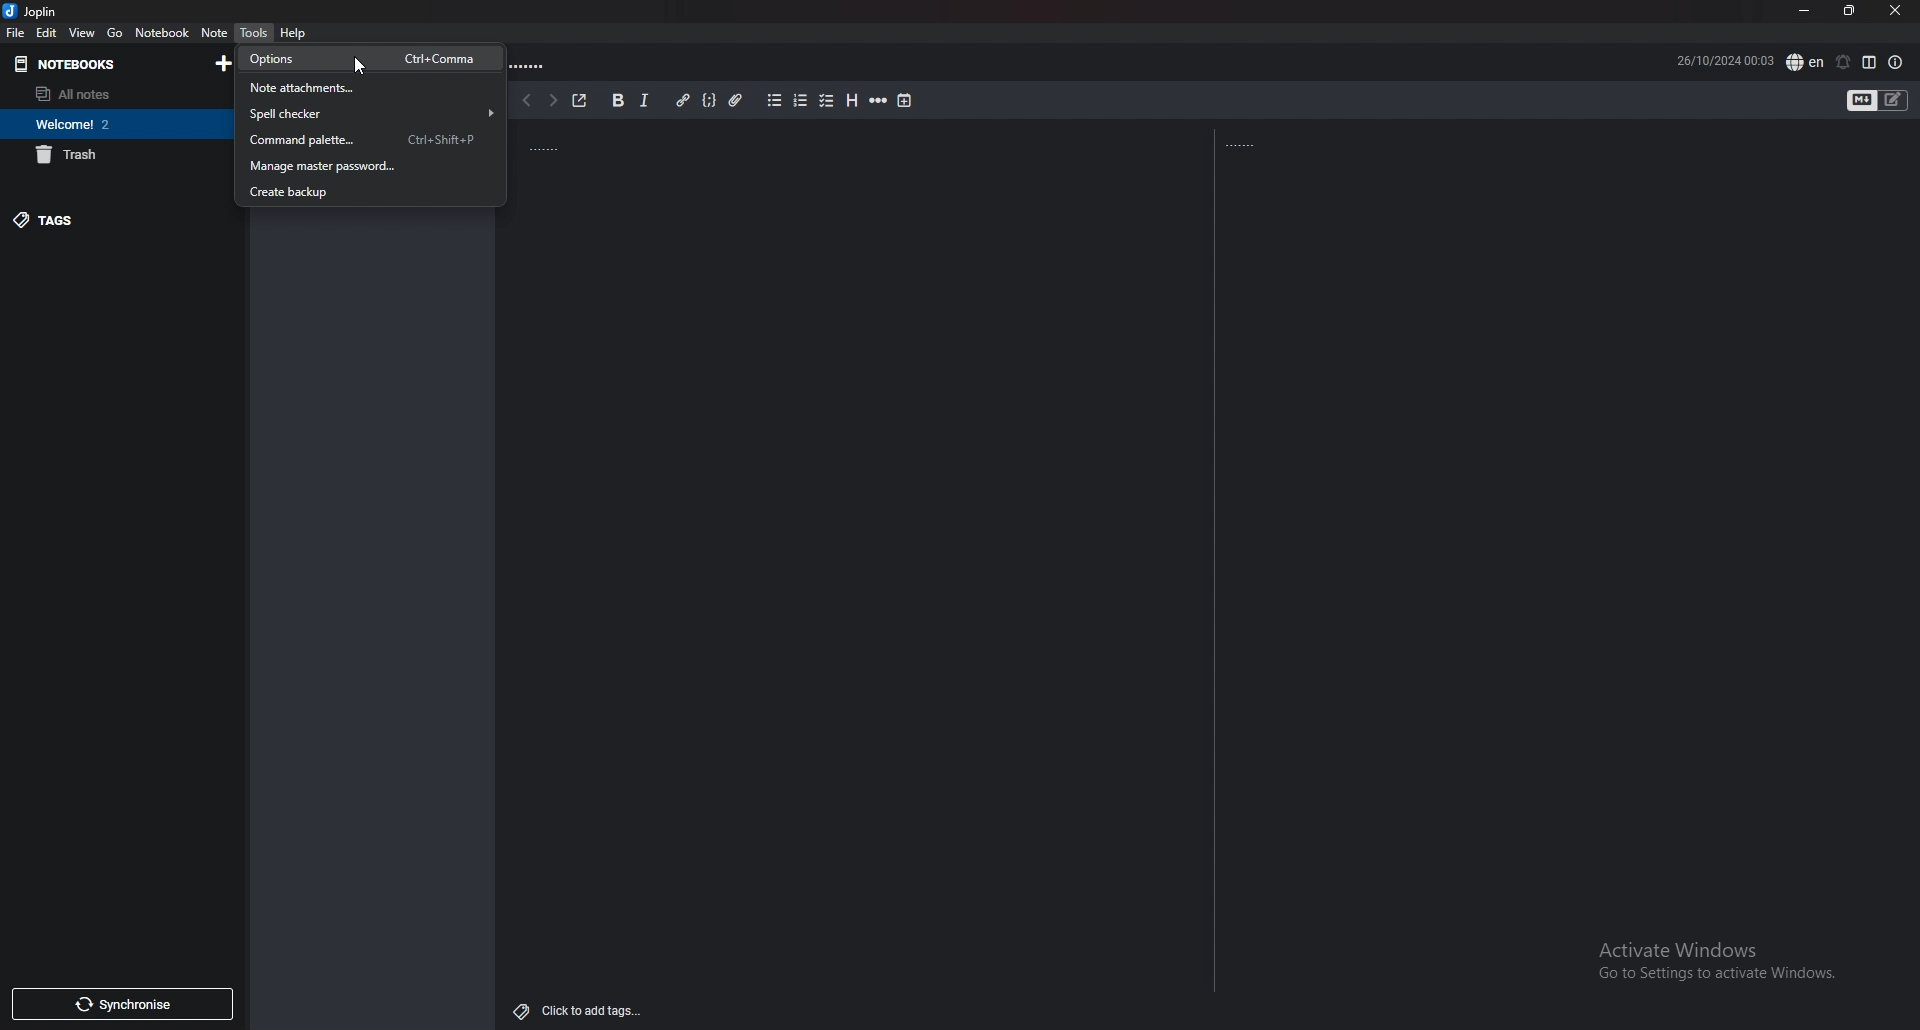 This screenshot has width=1920, height=1030. What do you see at coordinates (1243, 145) in the screenshot?
I see `` at bounding box center [1243, 145].